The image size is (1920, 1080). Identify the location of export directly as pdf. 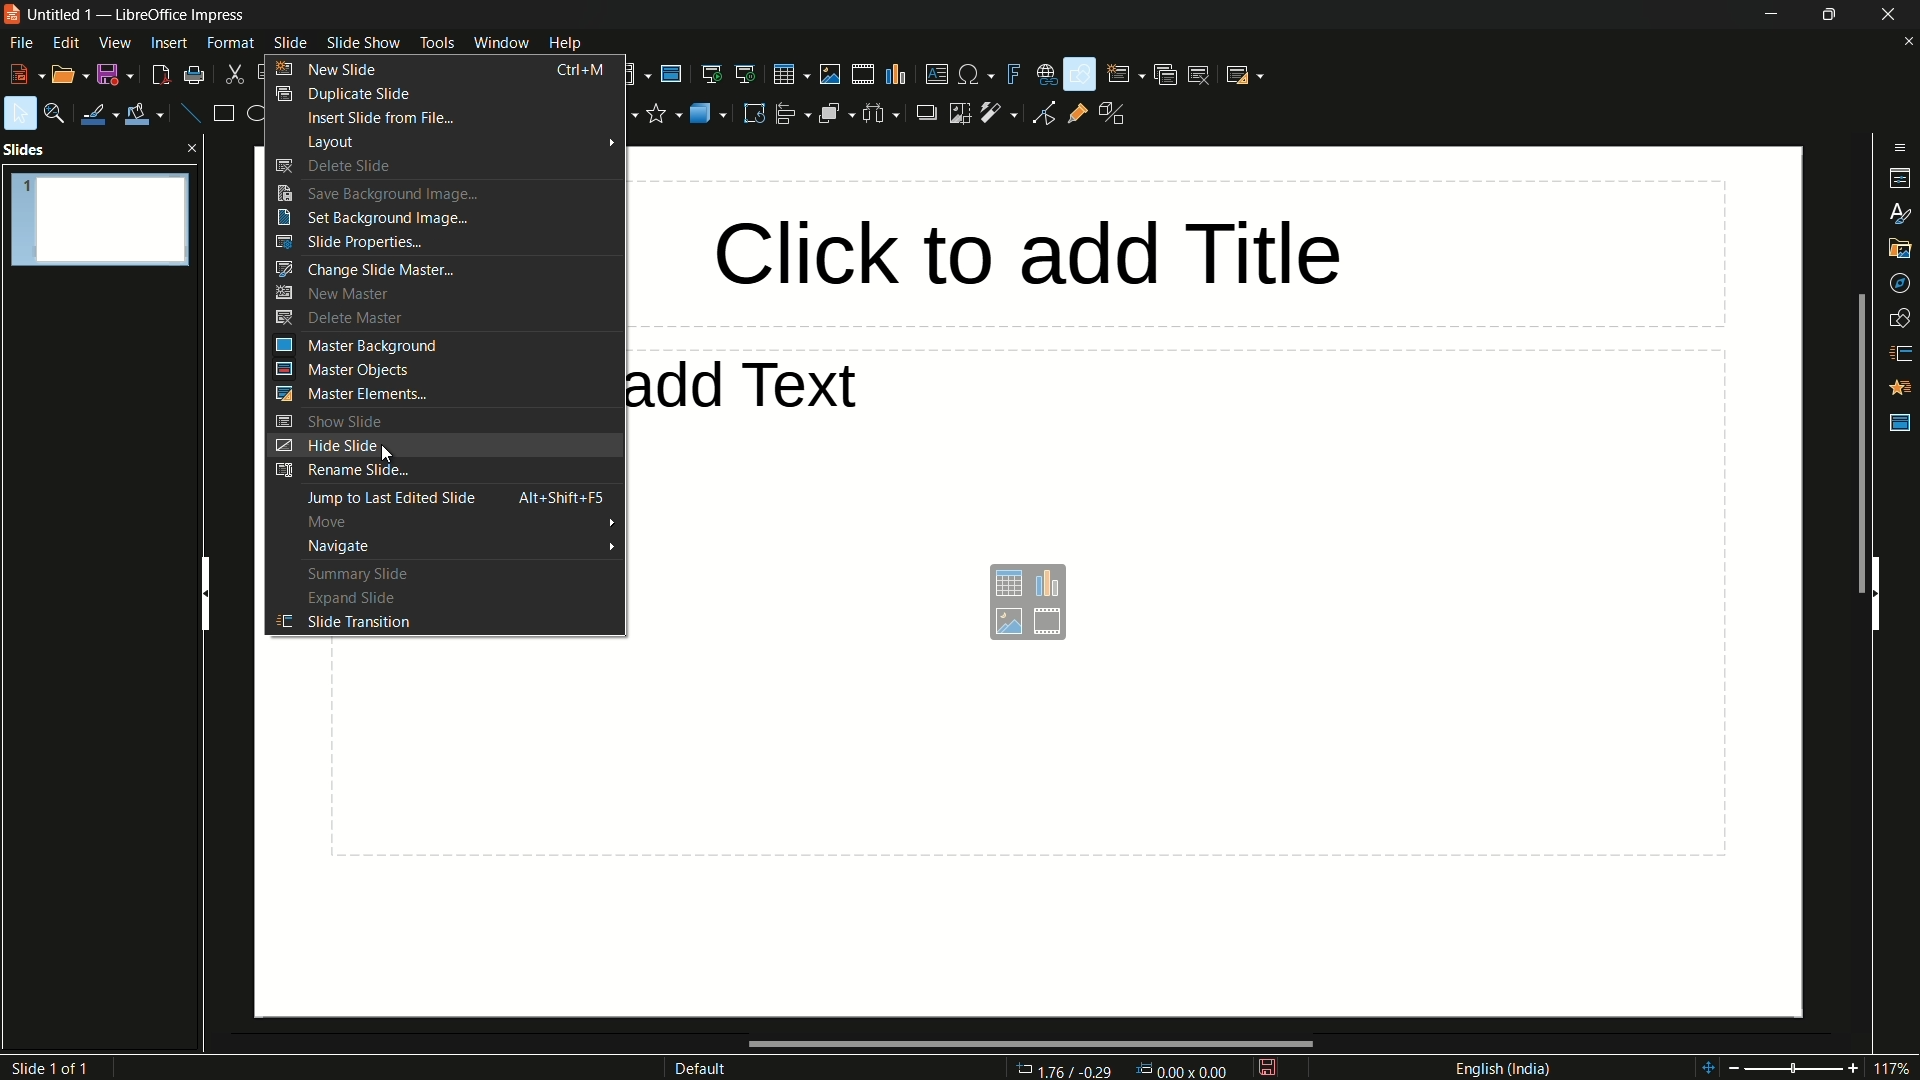
(157, 76).